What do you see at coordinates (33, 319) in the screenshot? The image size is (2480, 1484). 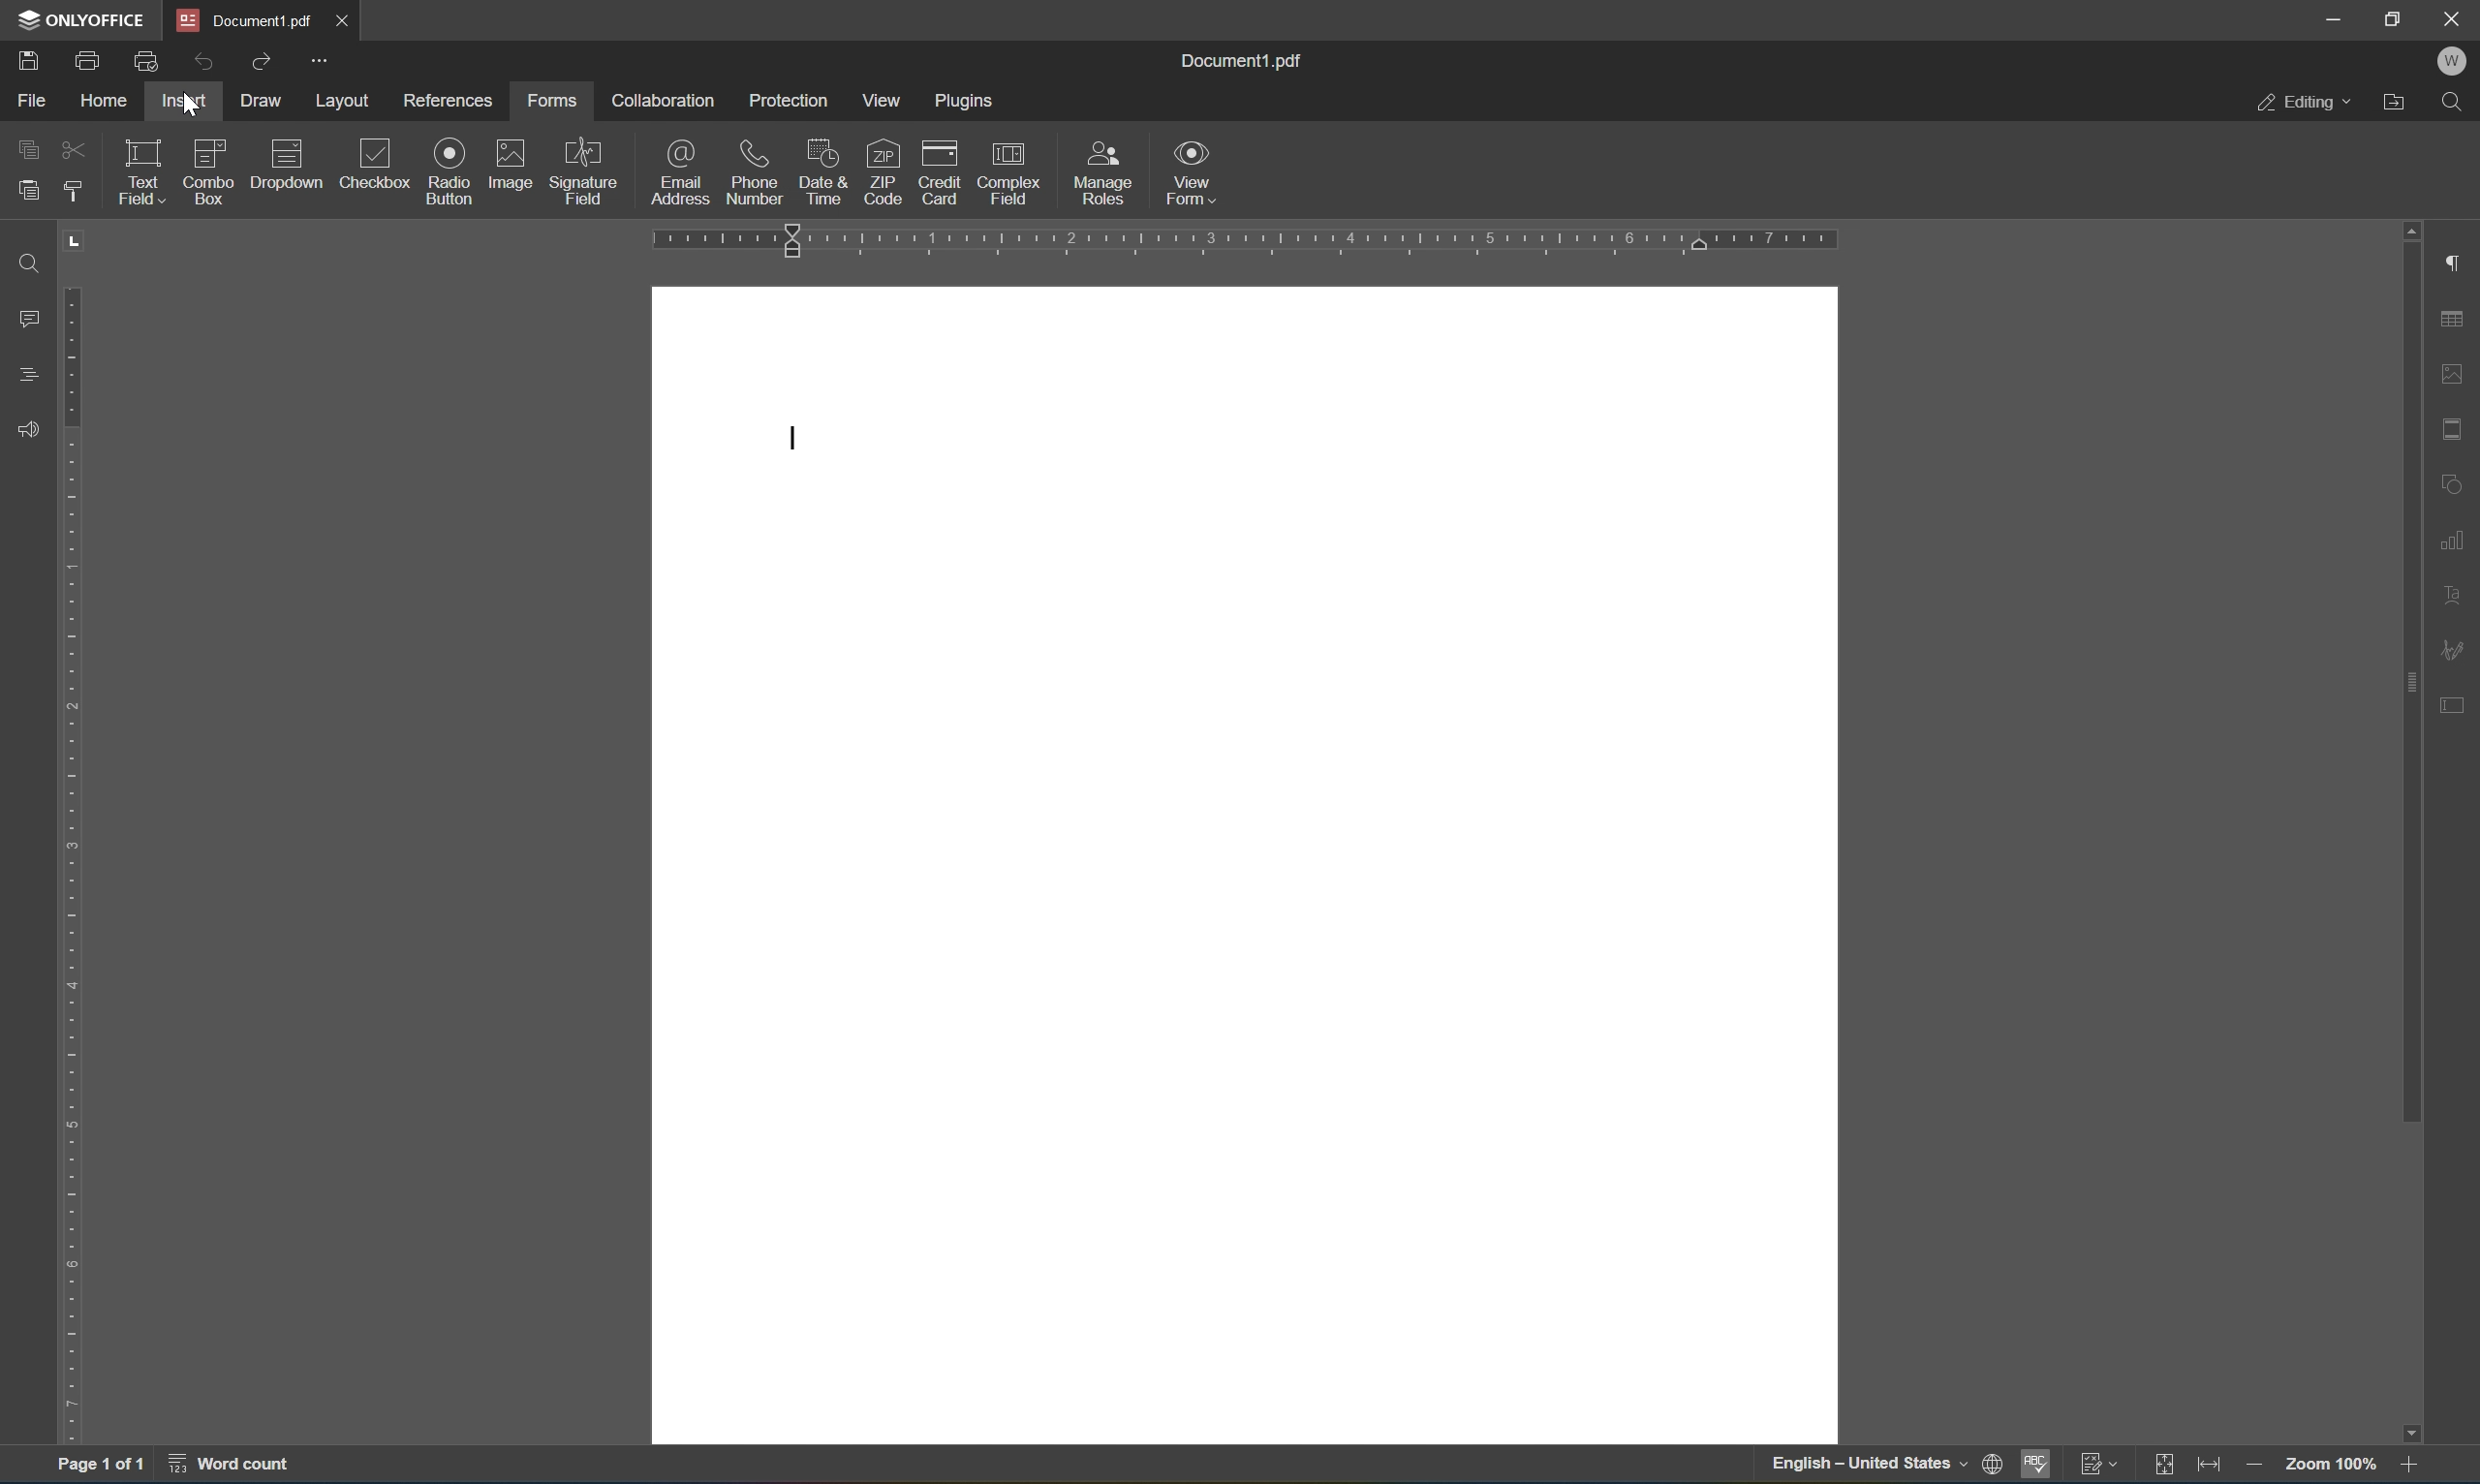 I see `Comments` at bounding box center [33, 319].